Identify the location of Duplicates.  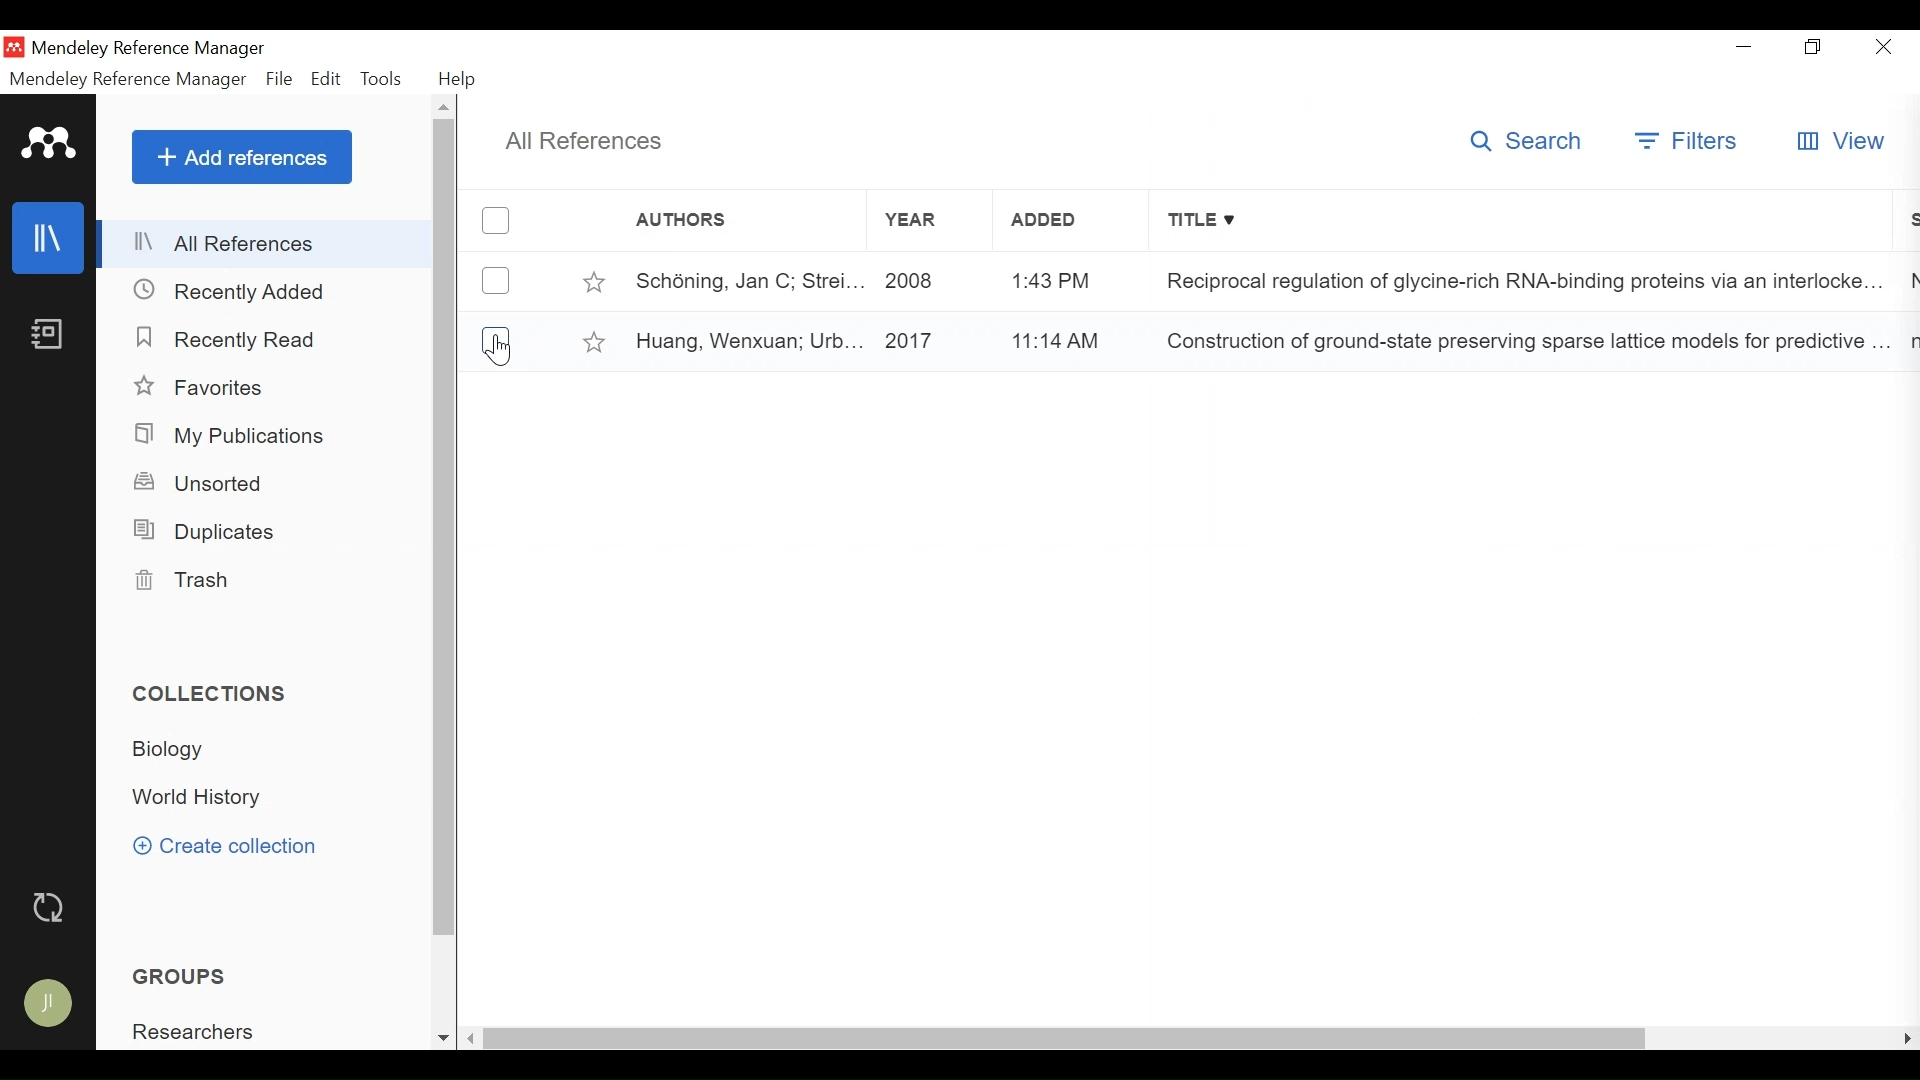
(209, 532).